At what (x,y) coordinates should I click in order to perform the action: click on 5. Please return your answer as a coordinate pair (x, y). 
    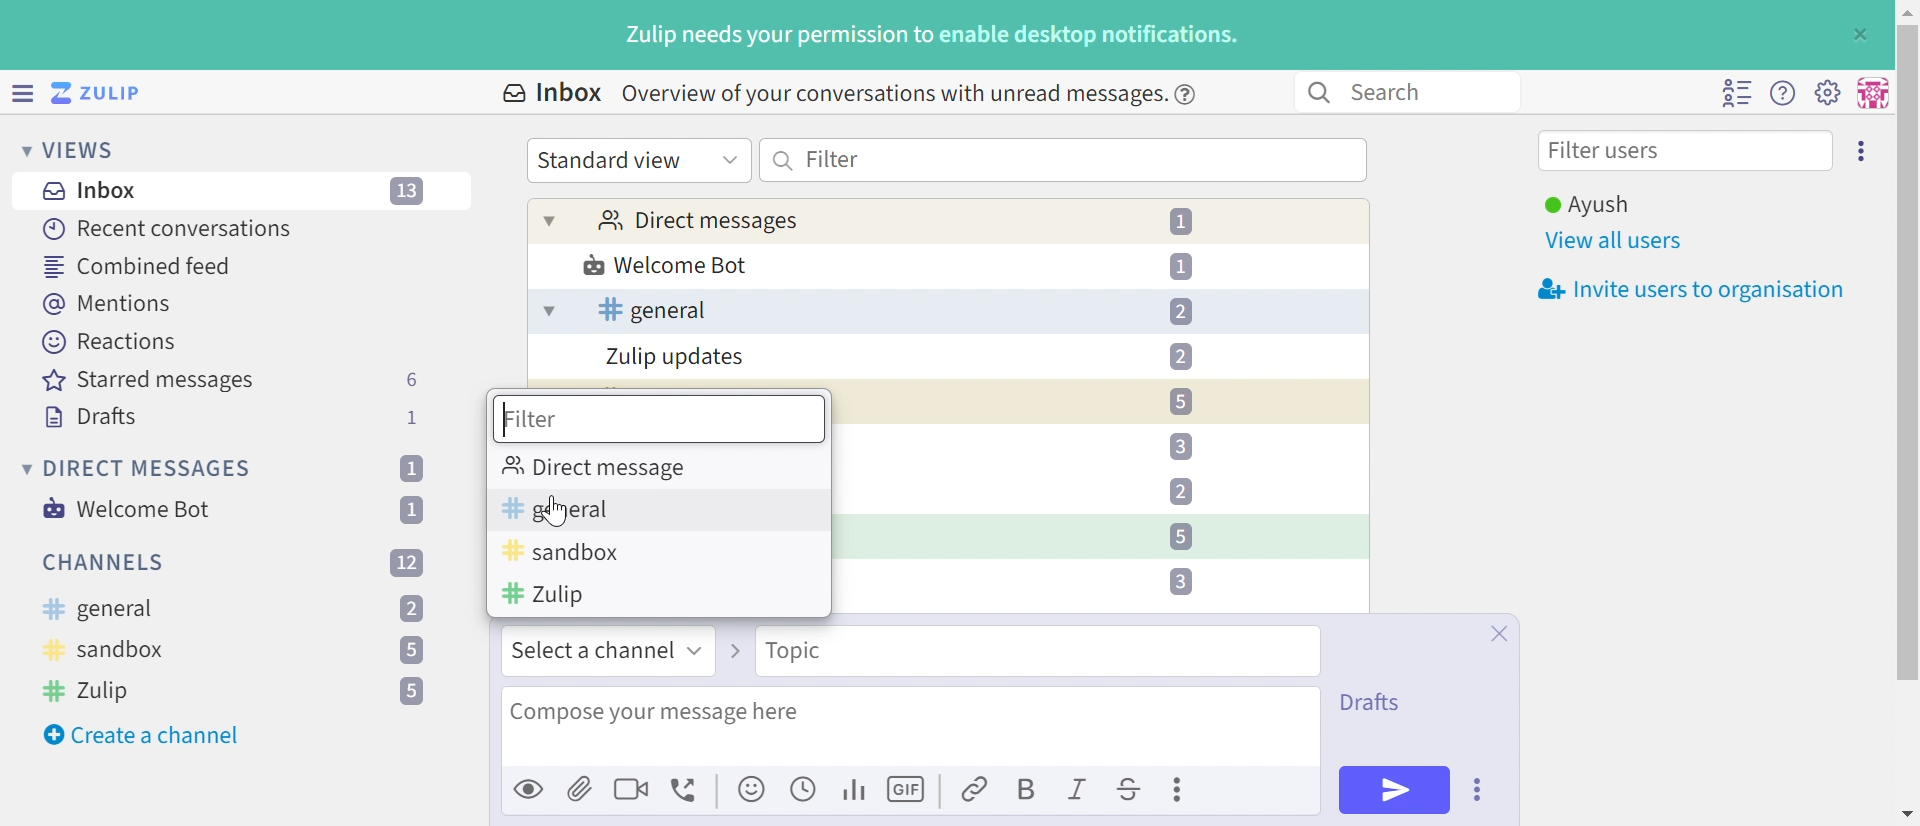
    Looking at the image, I should click on (412, 692).